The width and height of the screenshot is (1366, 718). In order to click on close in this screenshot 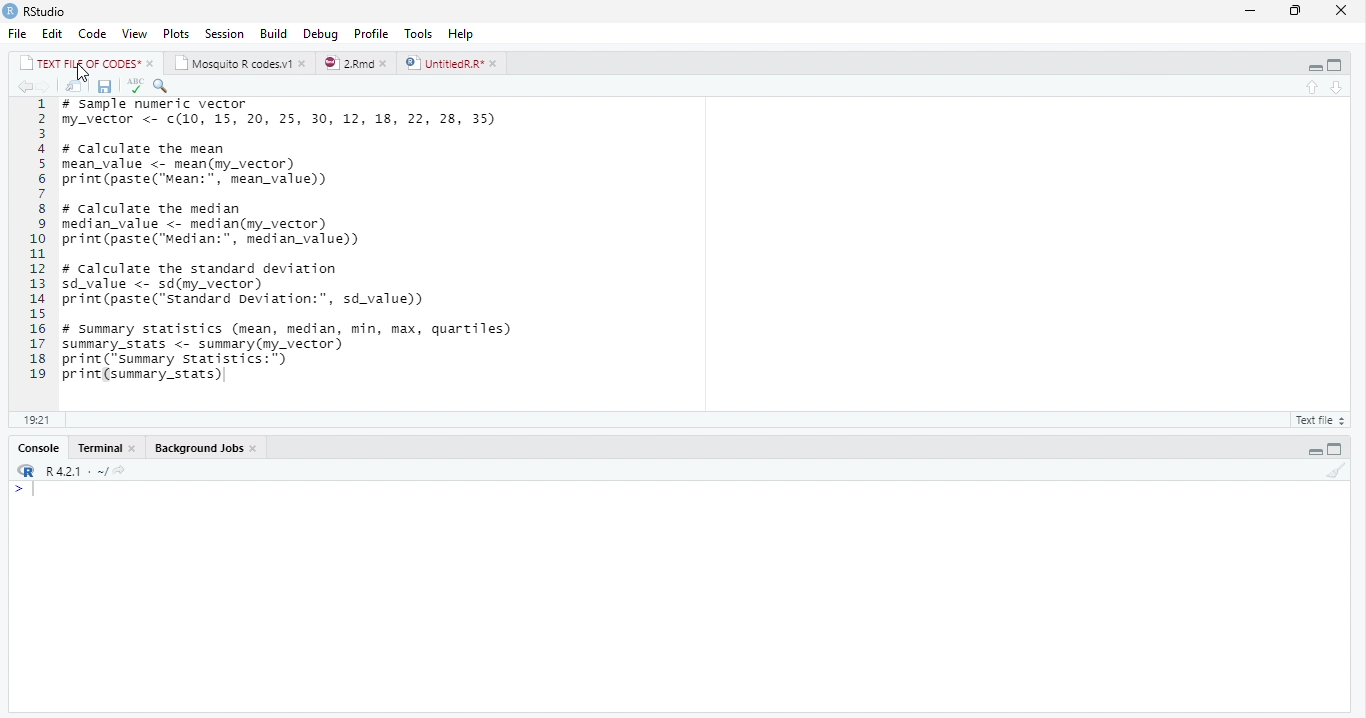, I will do `click(496, 64)`.